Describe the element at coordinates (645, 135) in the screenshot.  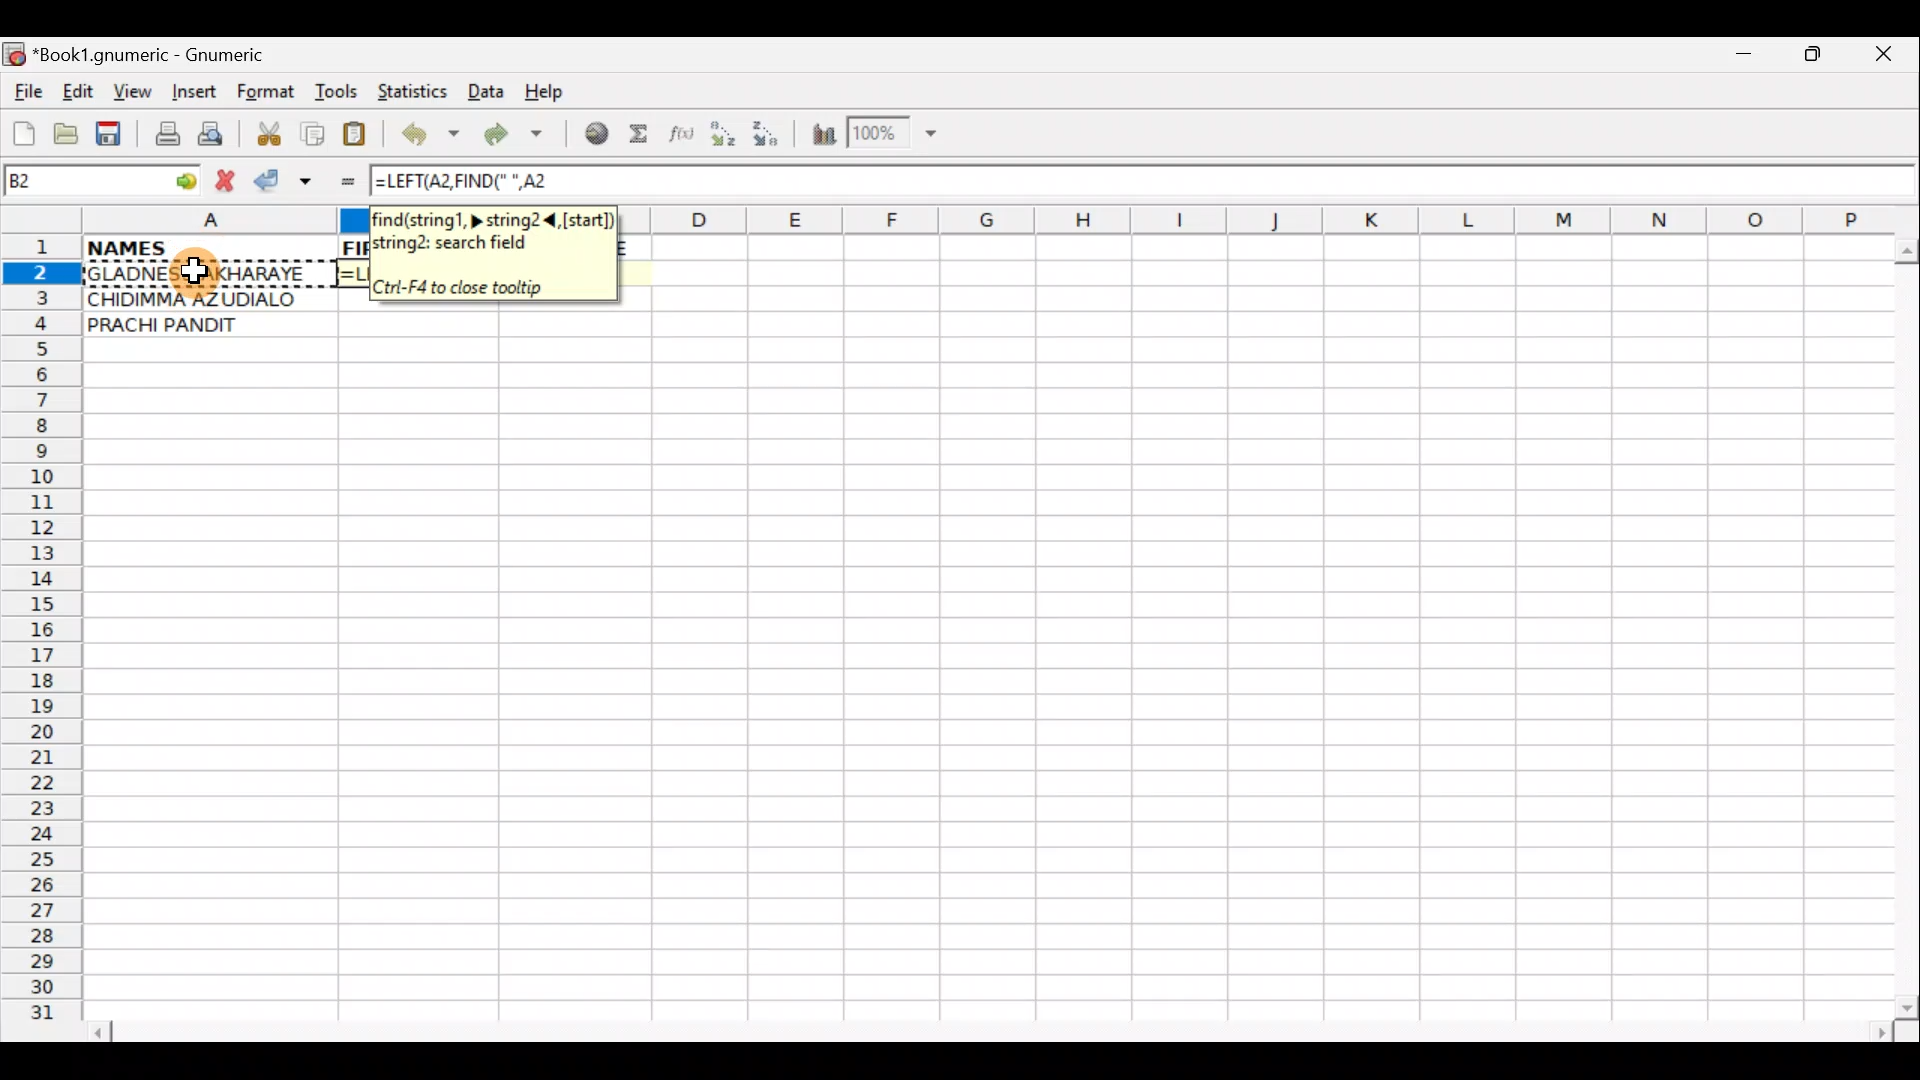
I see `Sum in the current cell` at that location.